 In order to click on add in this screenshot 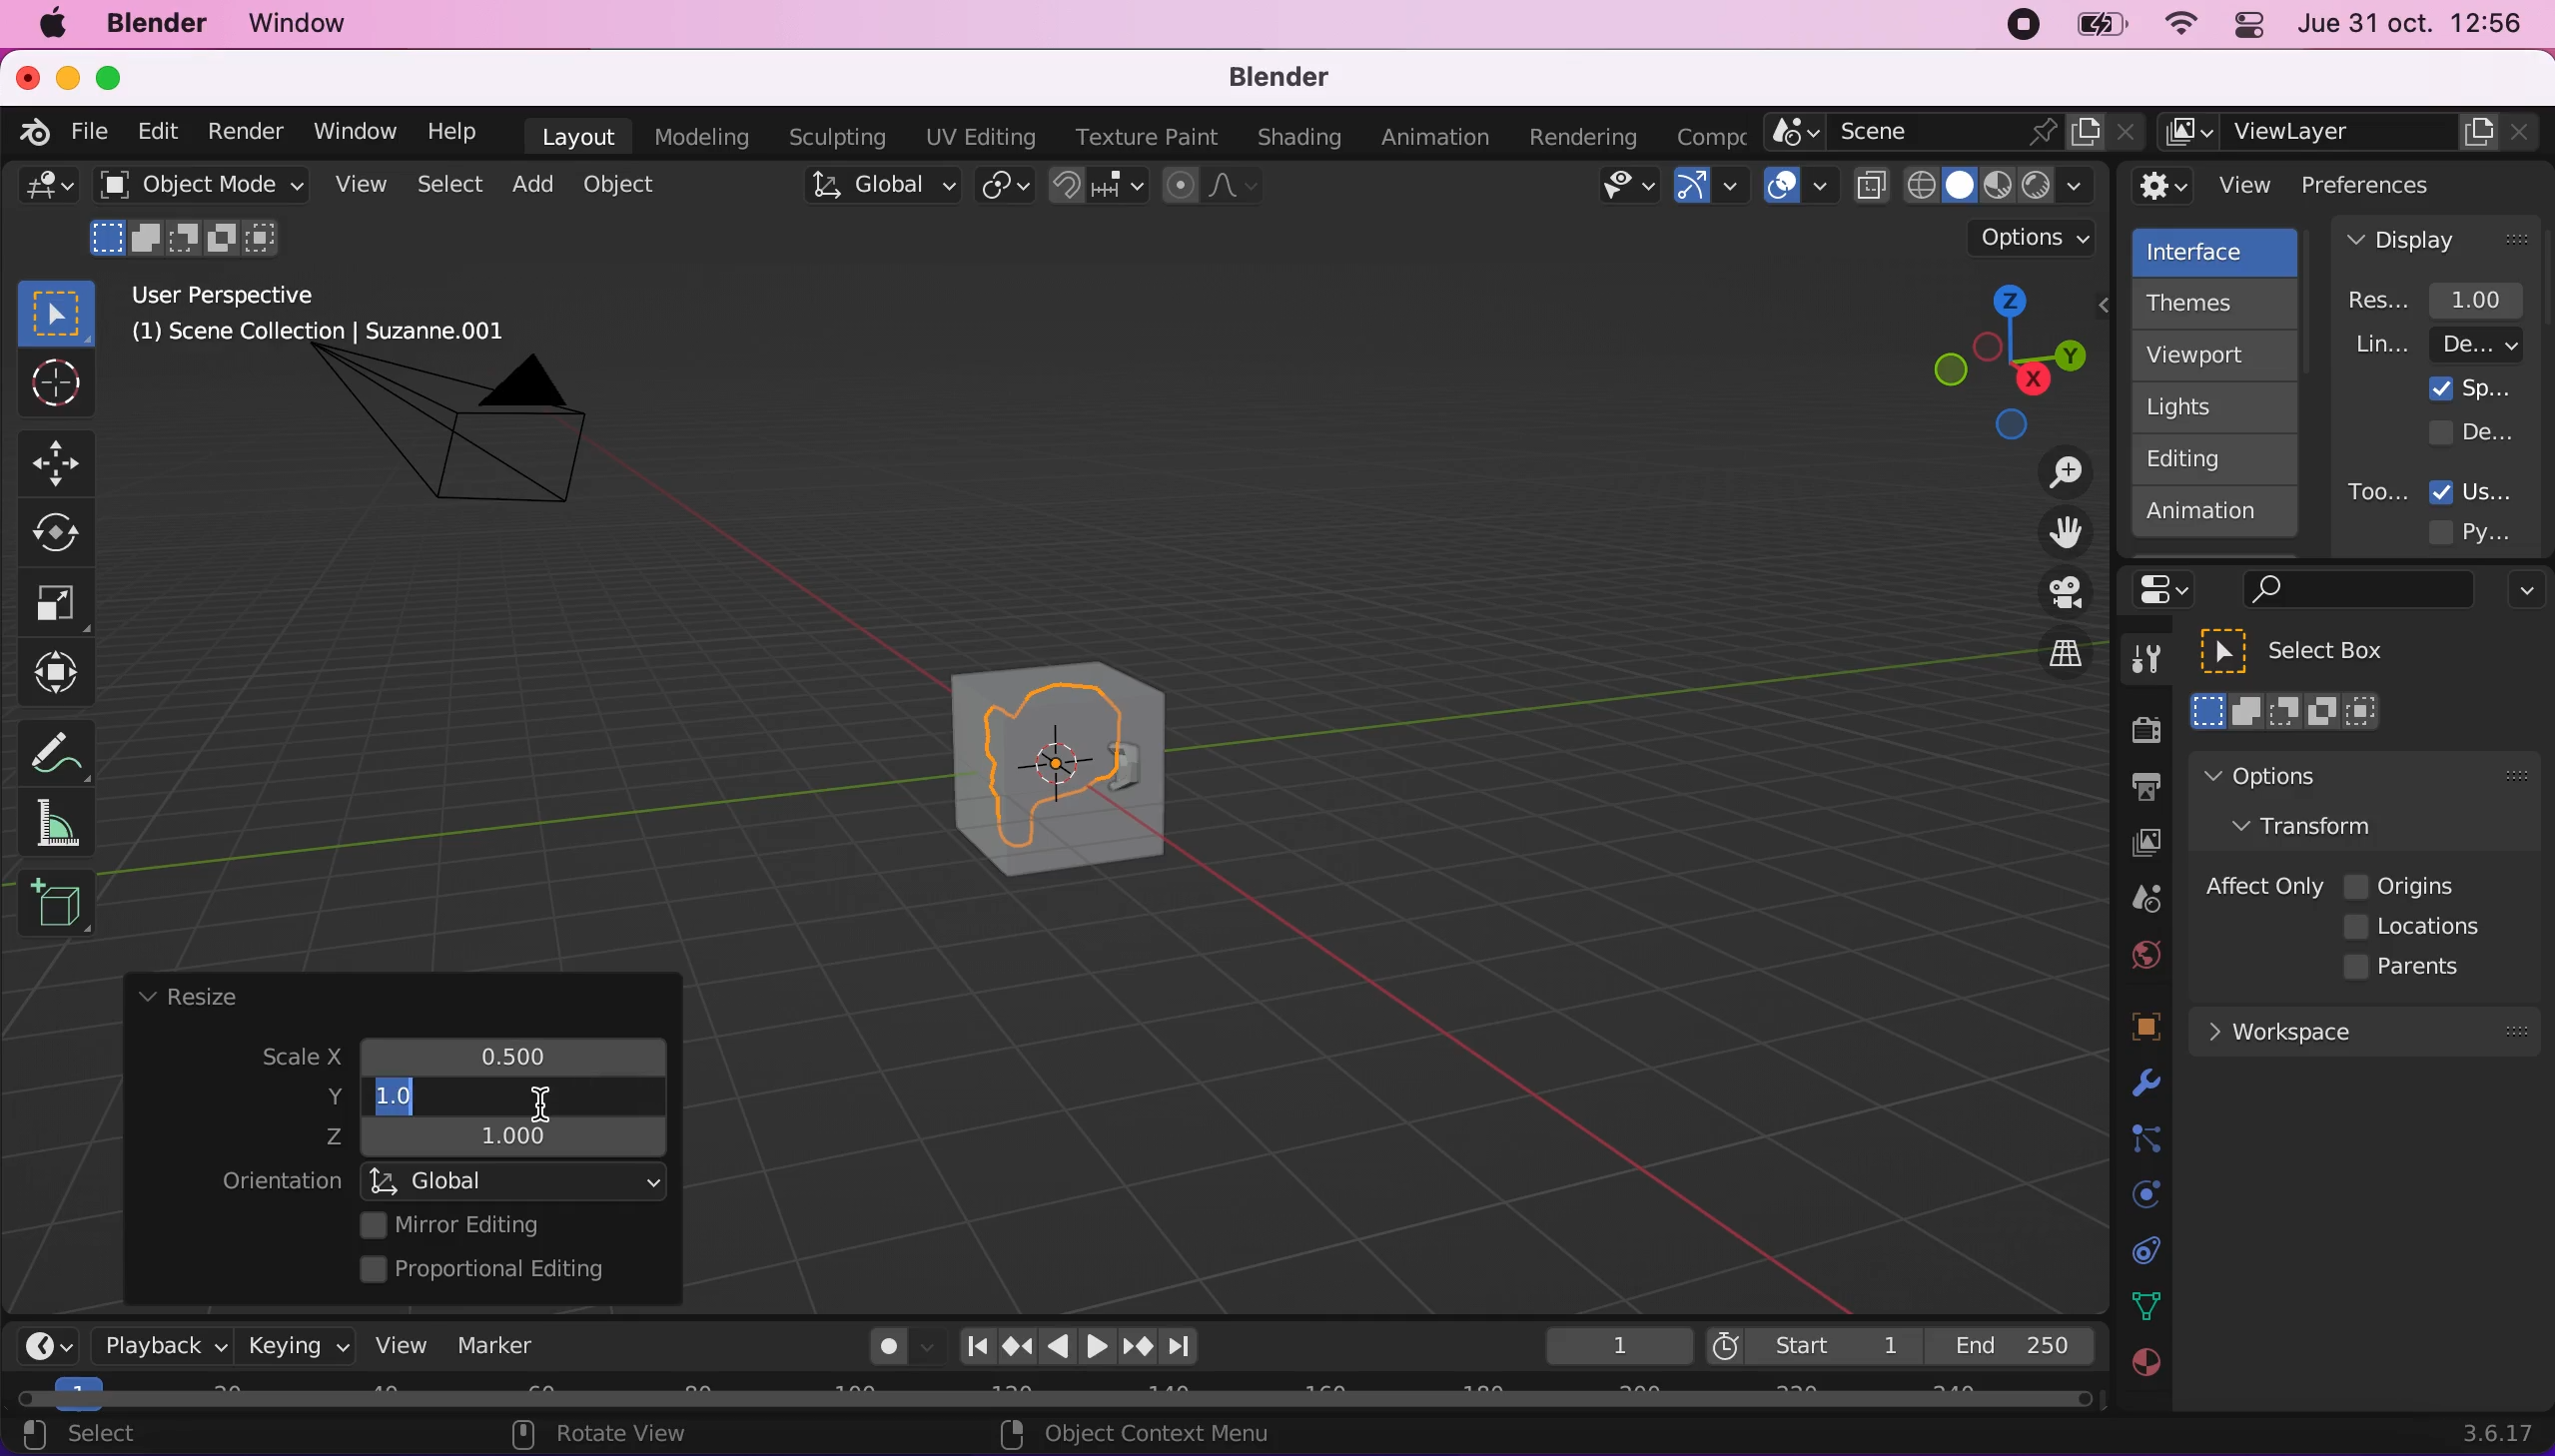, I will do `click(529, 184)`.